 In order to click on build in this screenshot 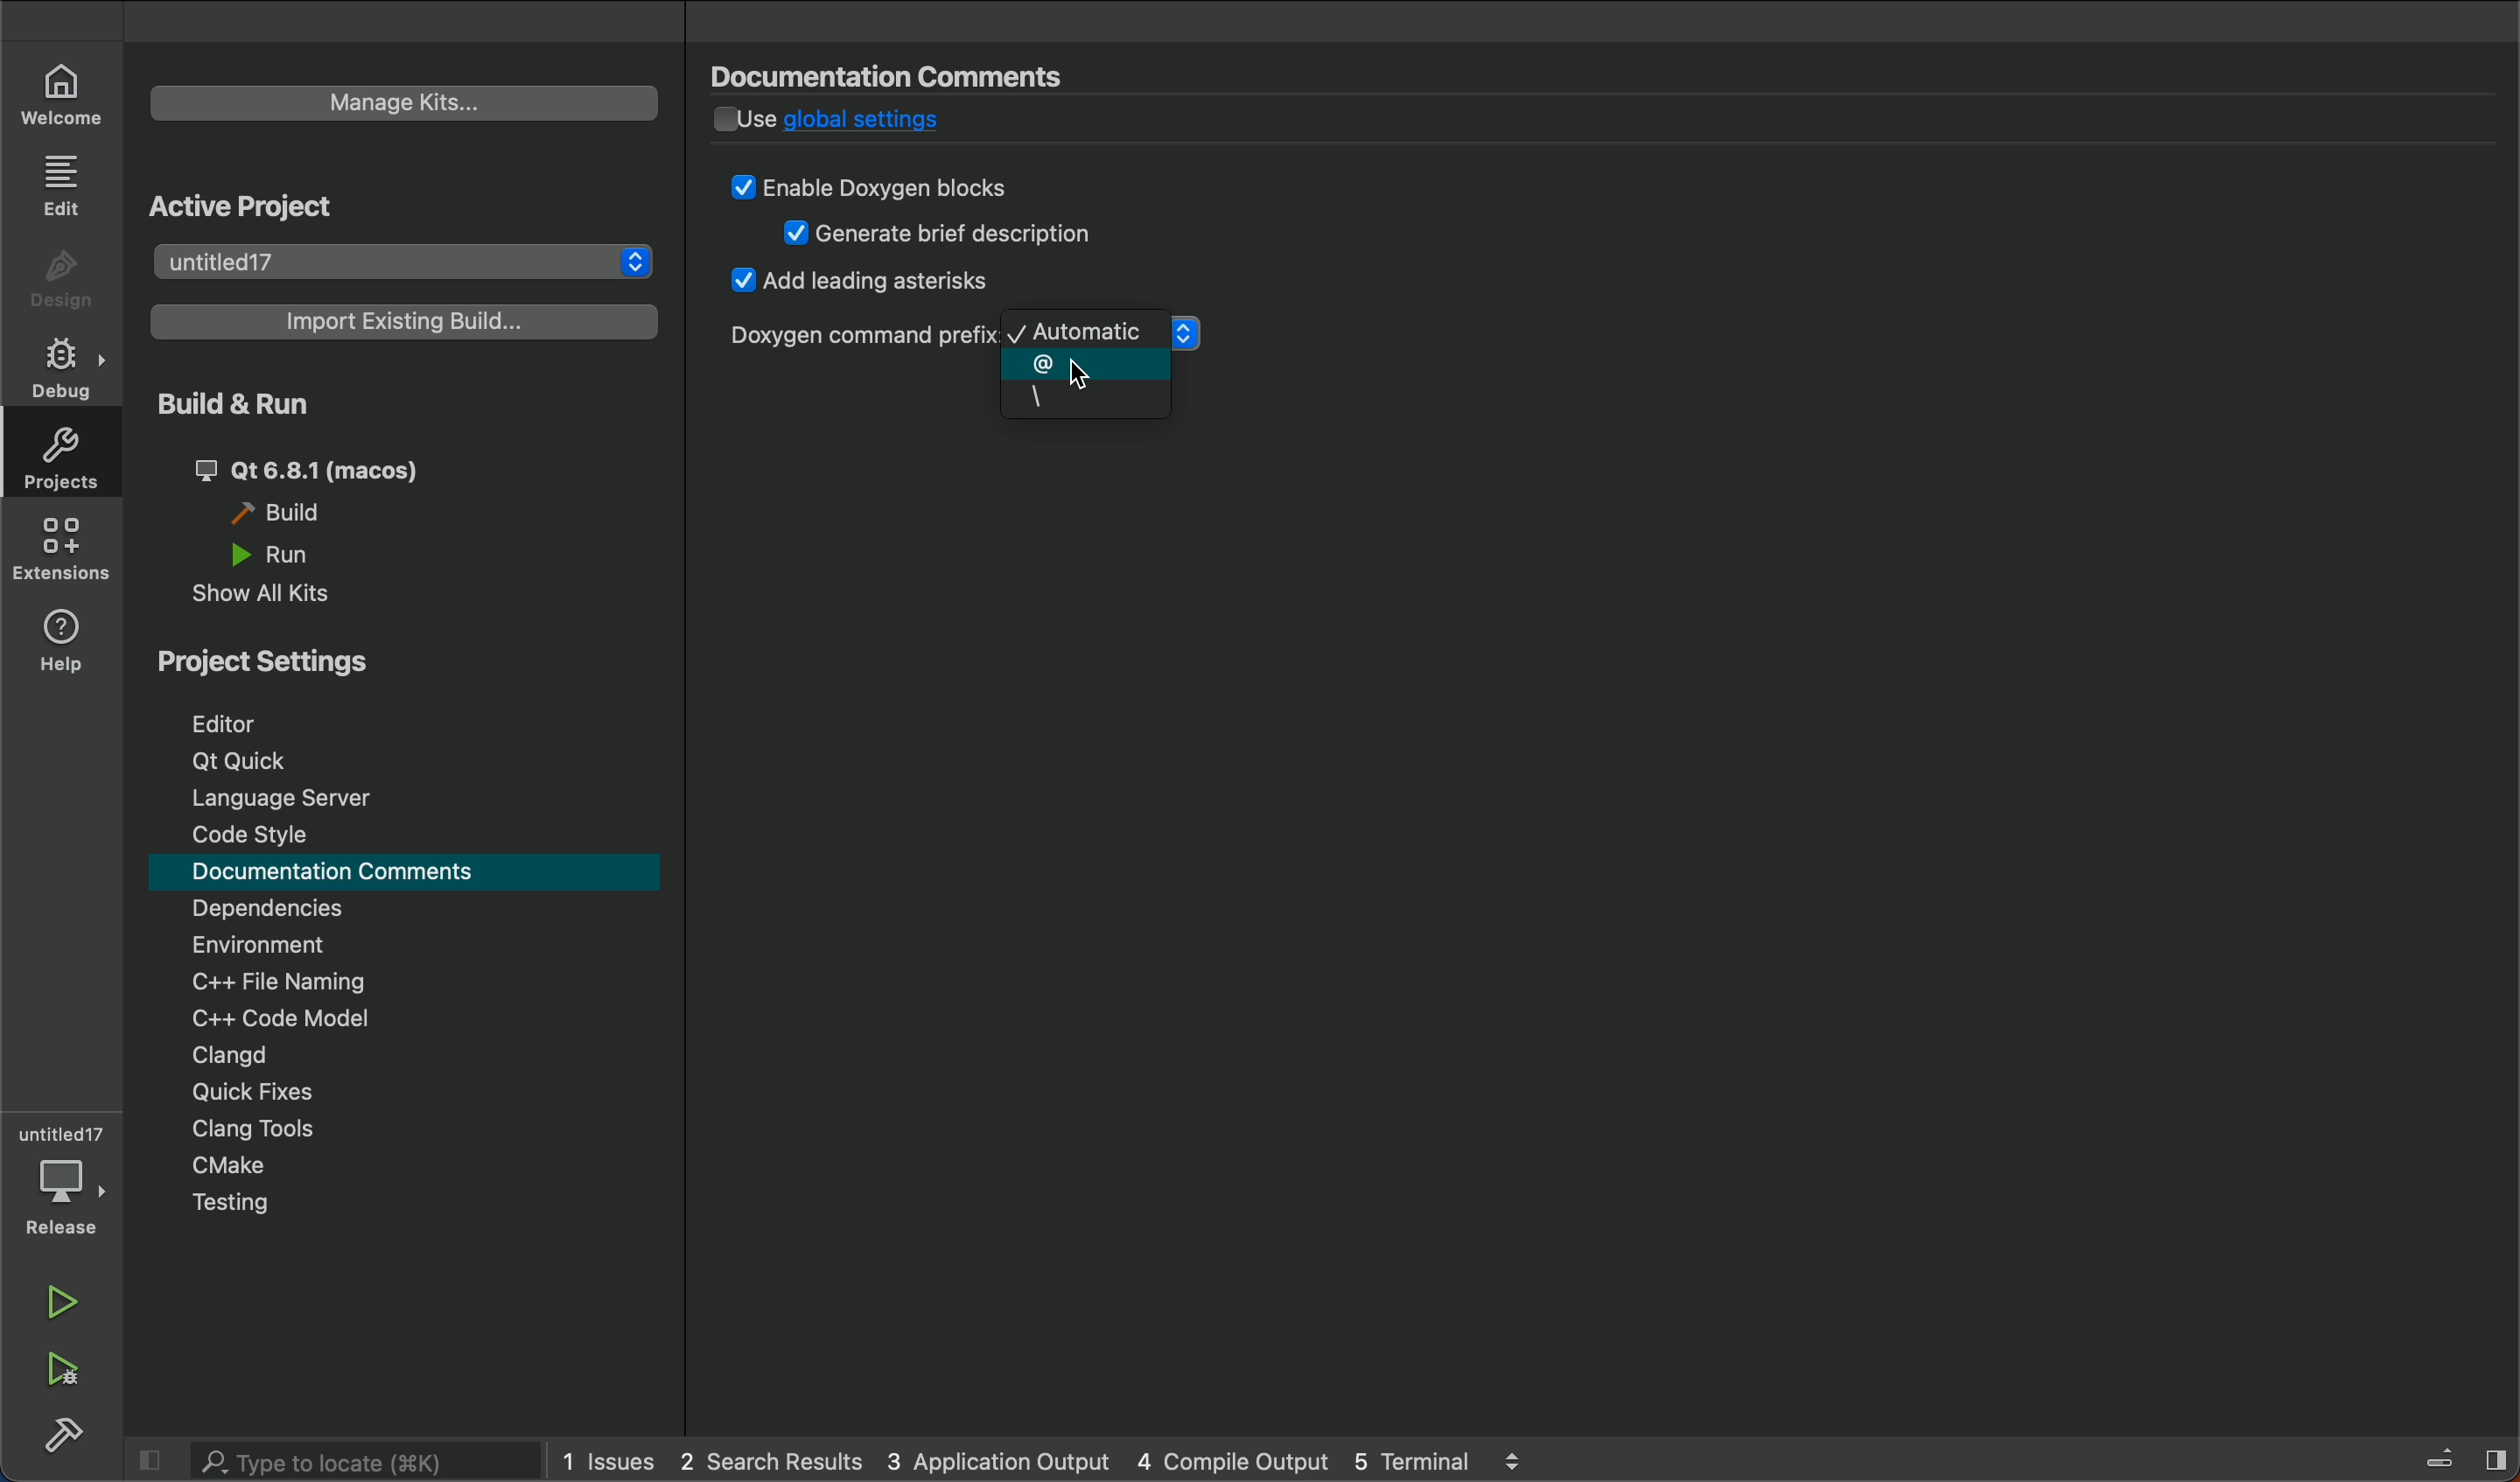, I will do `click(307, 510)`.